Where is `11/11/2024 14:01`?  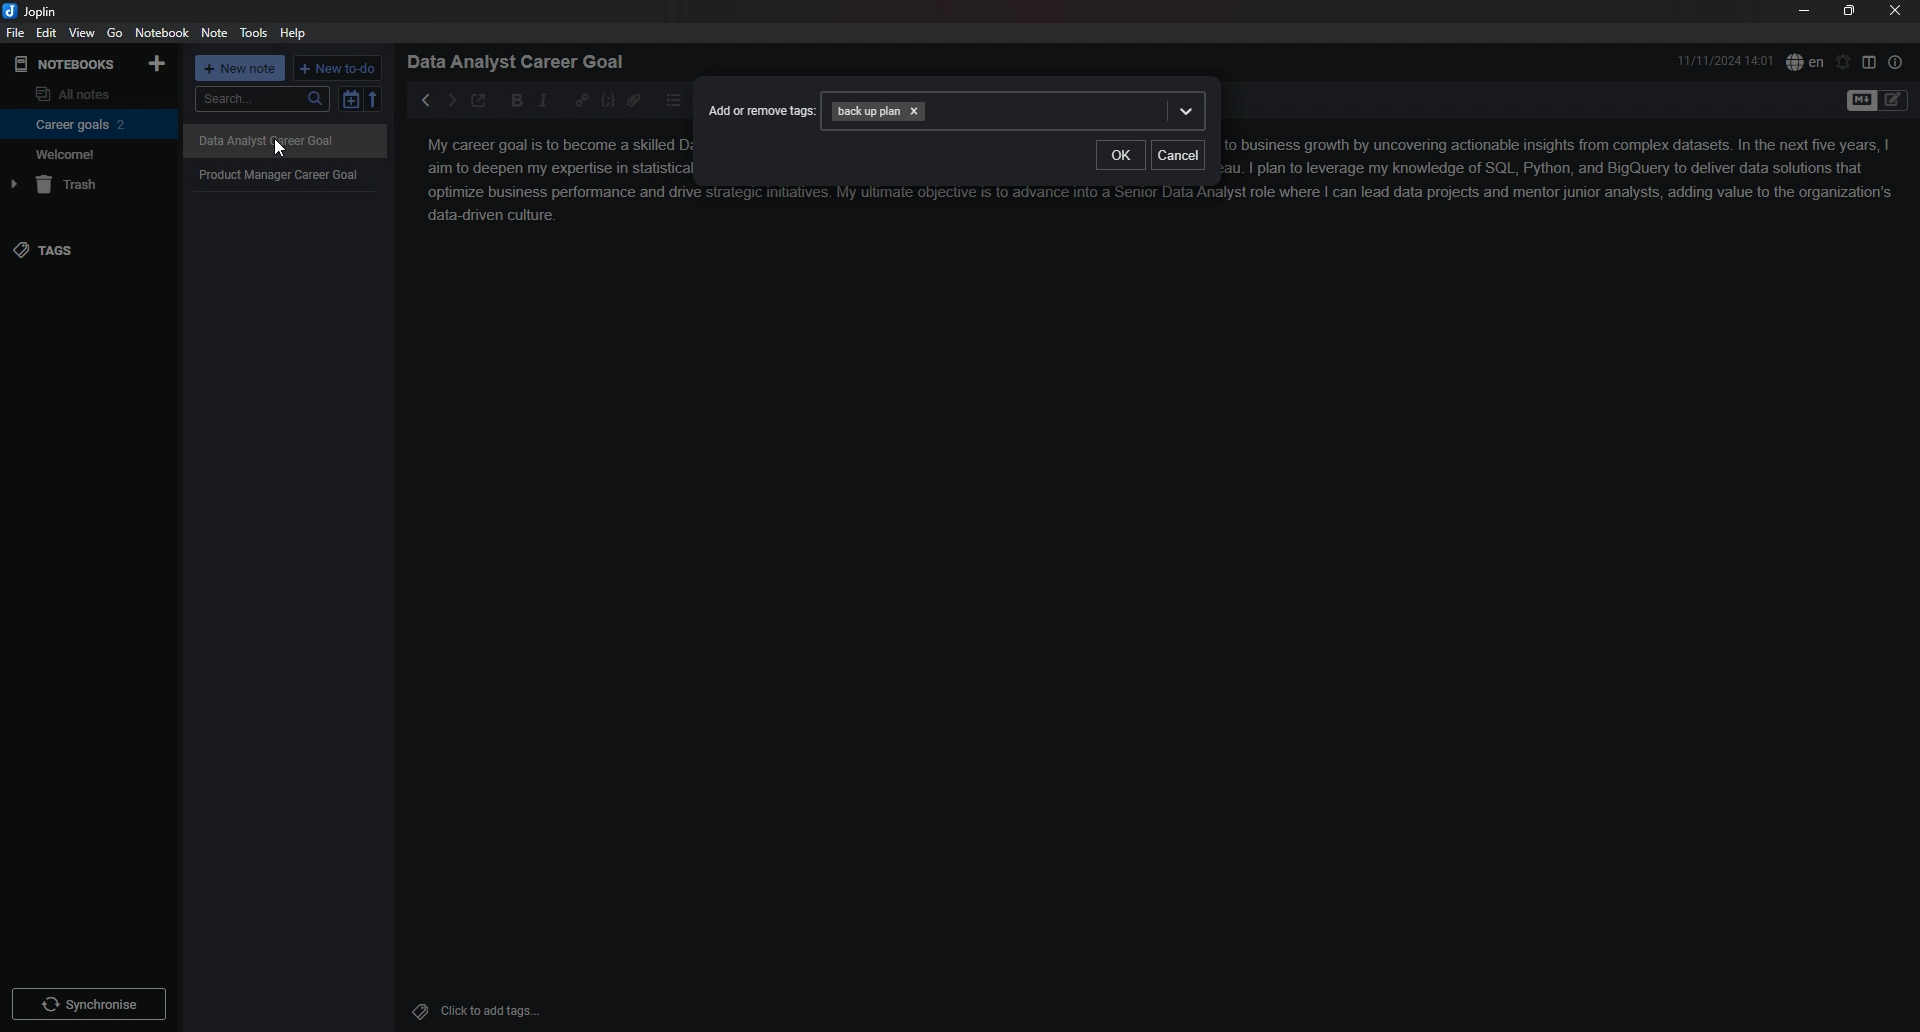
11/11/2024 14:01 is located at coordinates (1726, 60).